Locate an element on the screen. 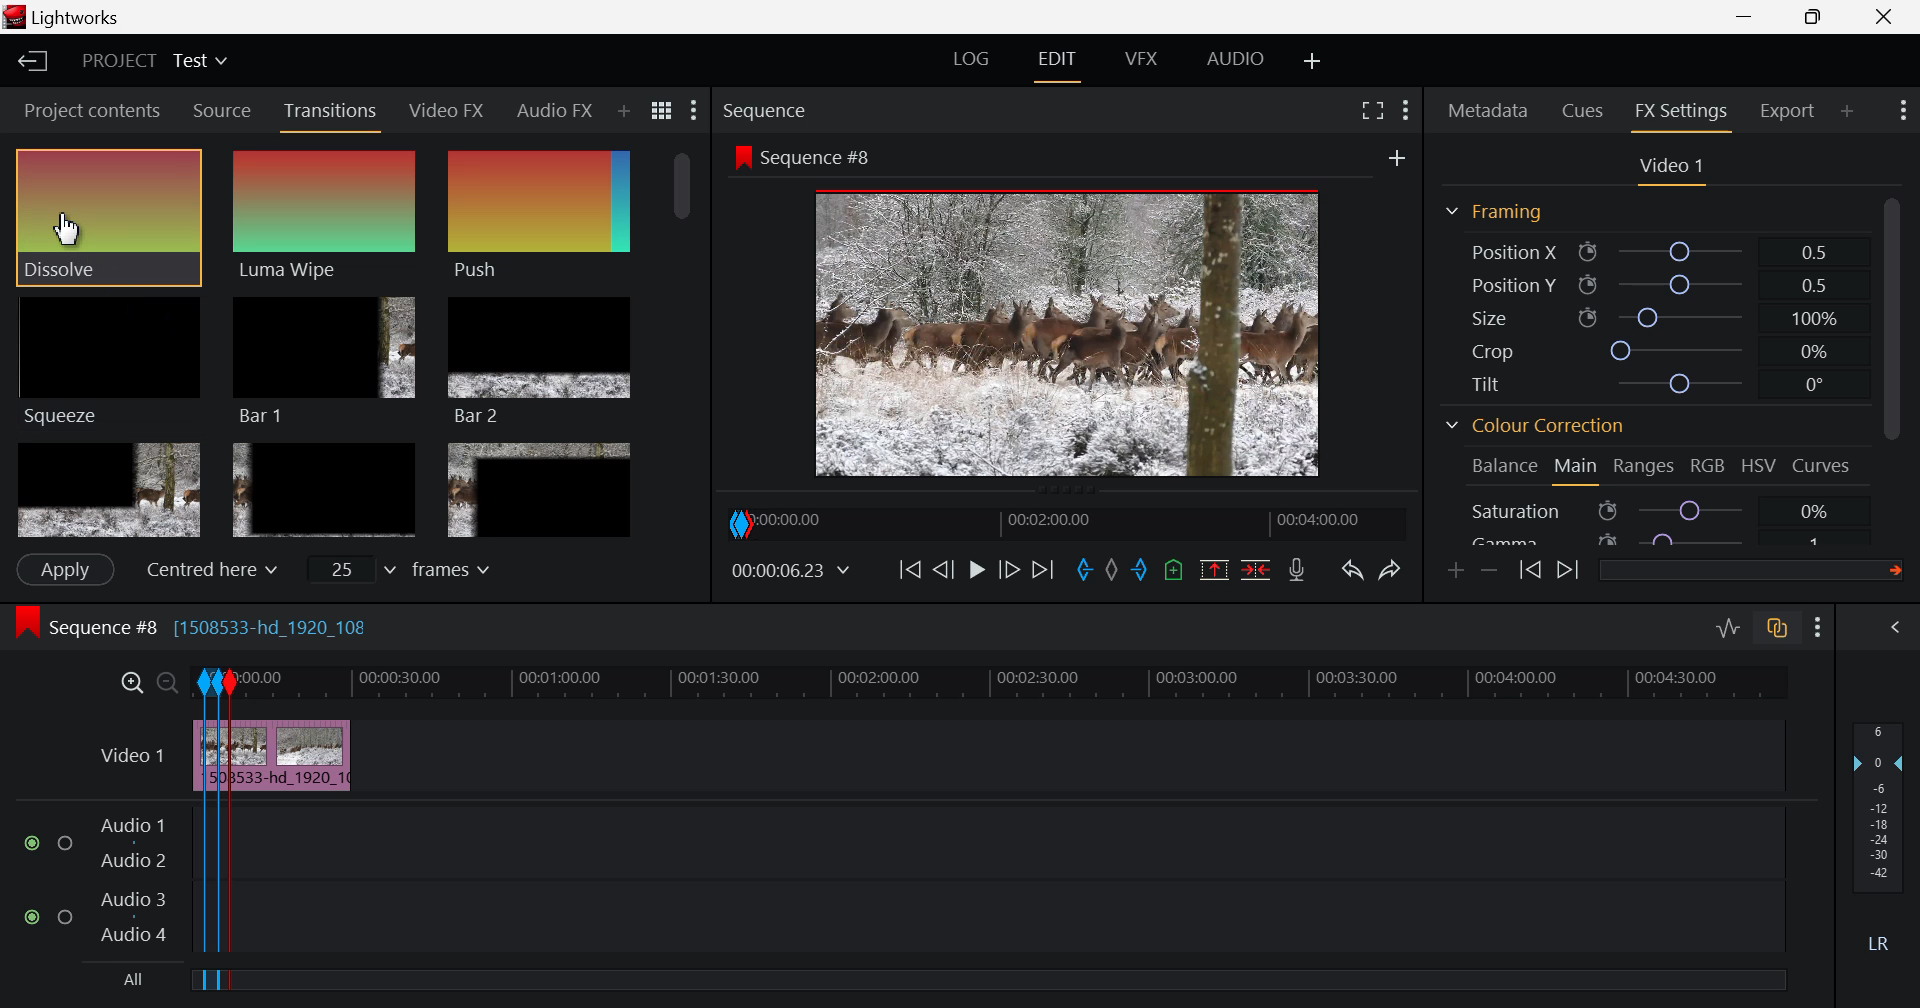 The height and width of the screenshot is (1008, 1920). Next keyframe is located at coordinates (1568, 572).